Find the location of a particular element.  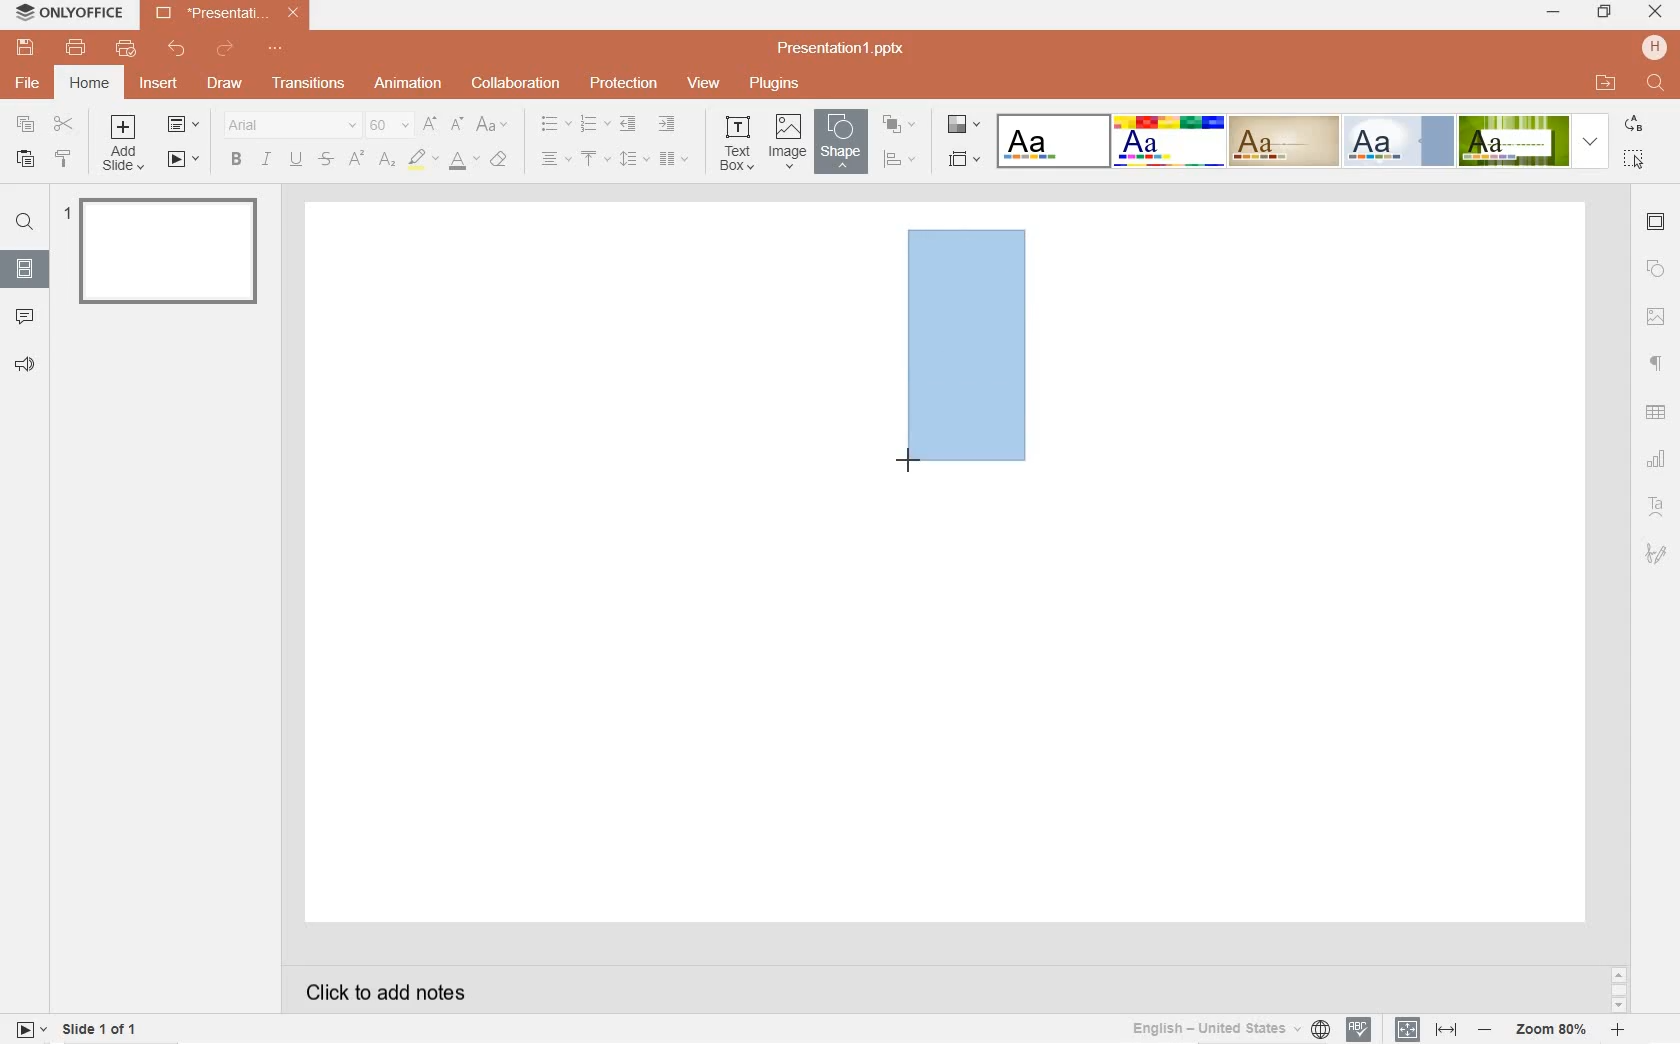

increment font size is located at coordinates (431, 124).